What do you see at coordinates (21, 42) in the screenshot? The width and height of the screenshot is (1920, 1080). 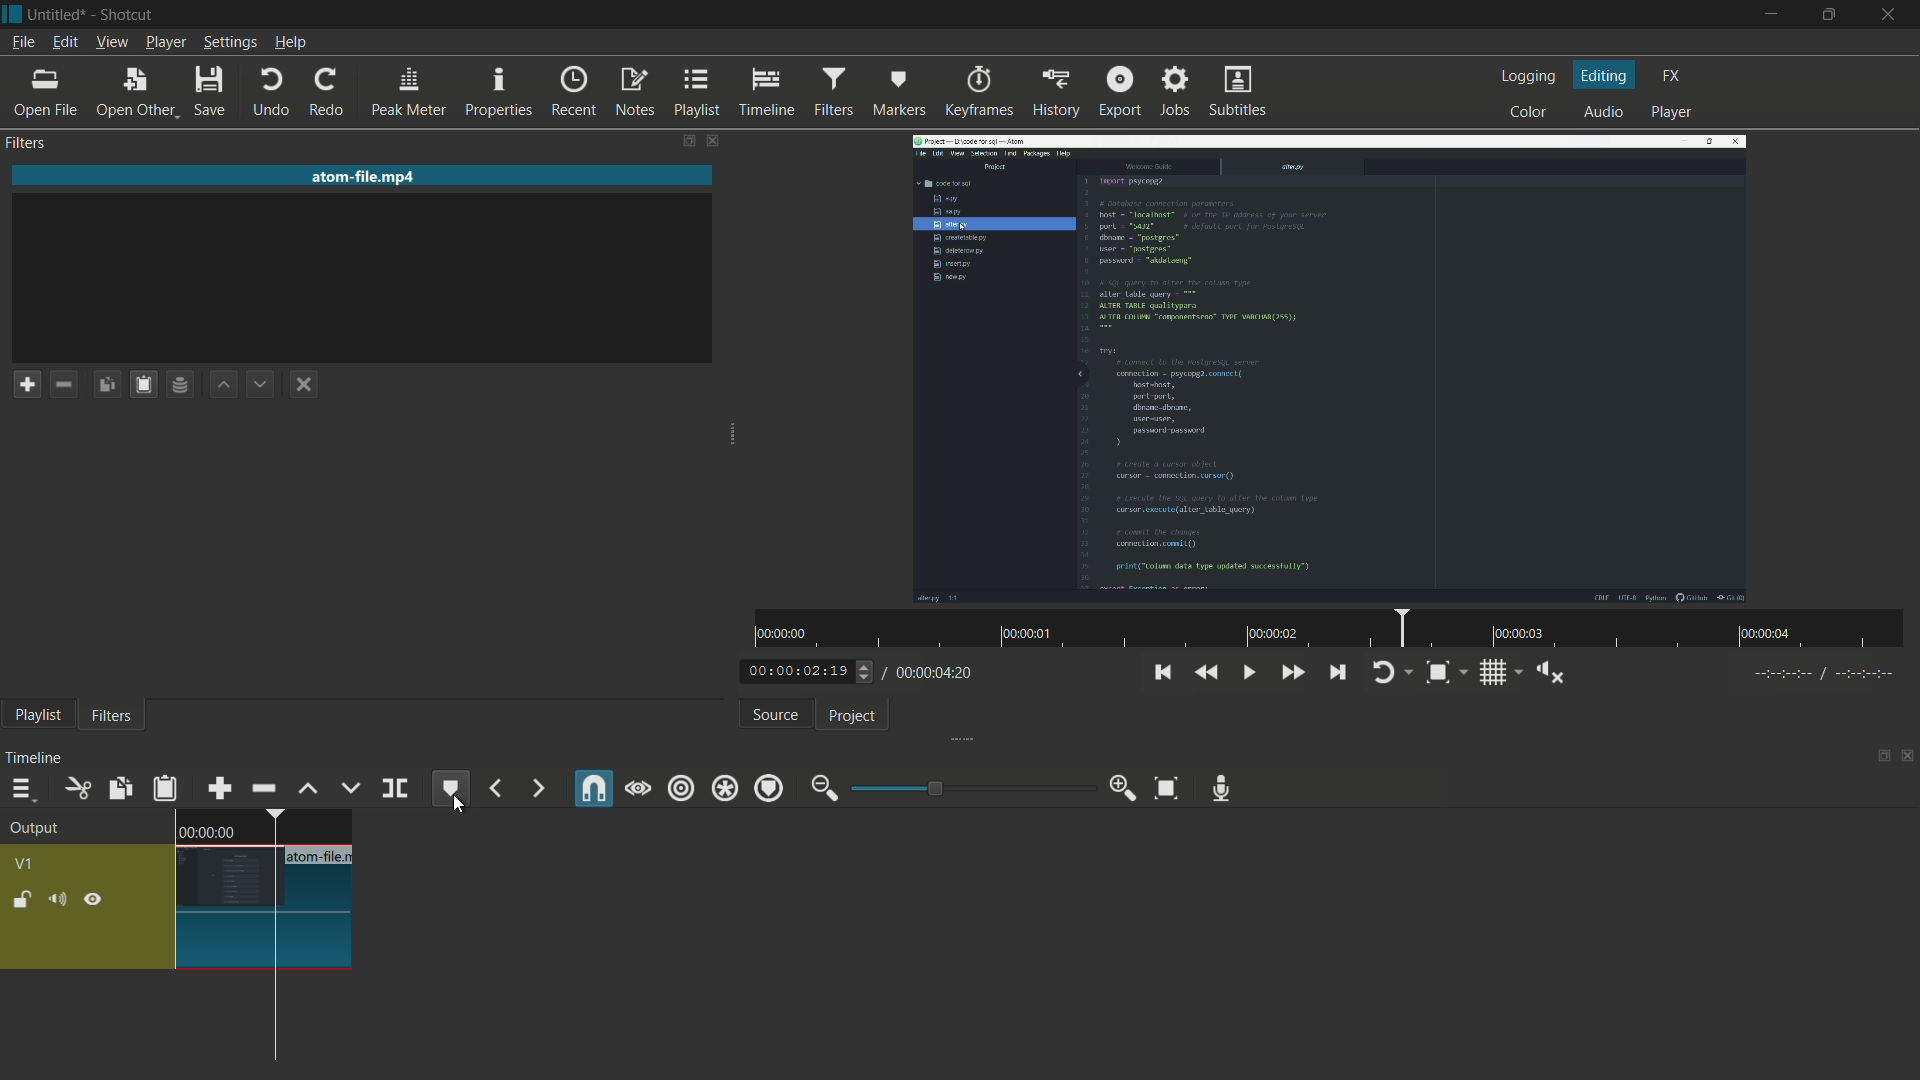 I see `file menu` at bounding box center [21, 42].